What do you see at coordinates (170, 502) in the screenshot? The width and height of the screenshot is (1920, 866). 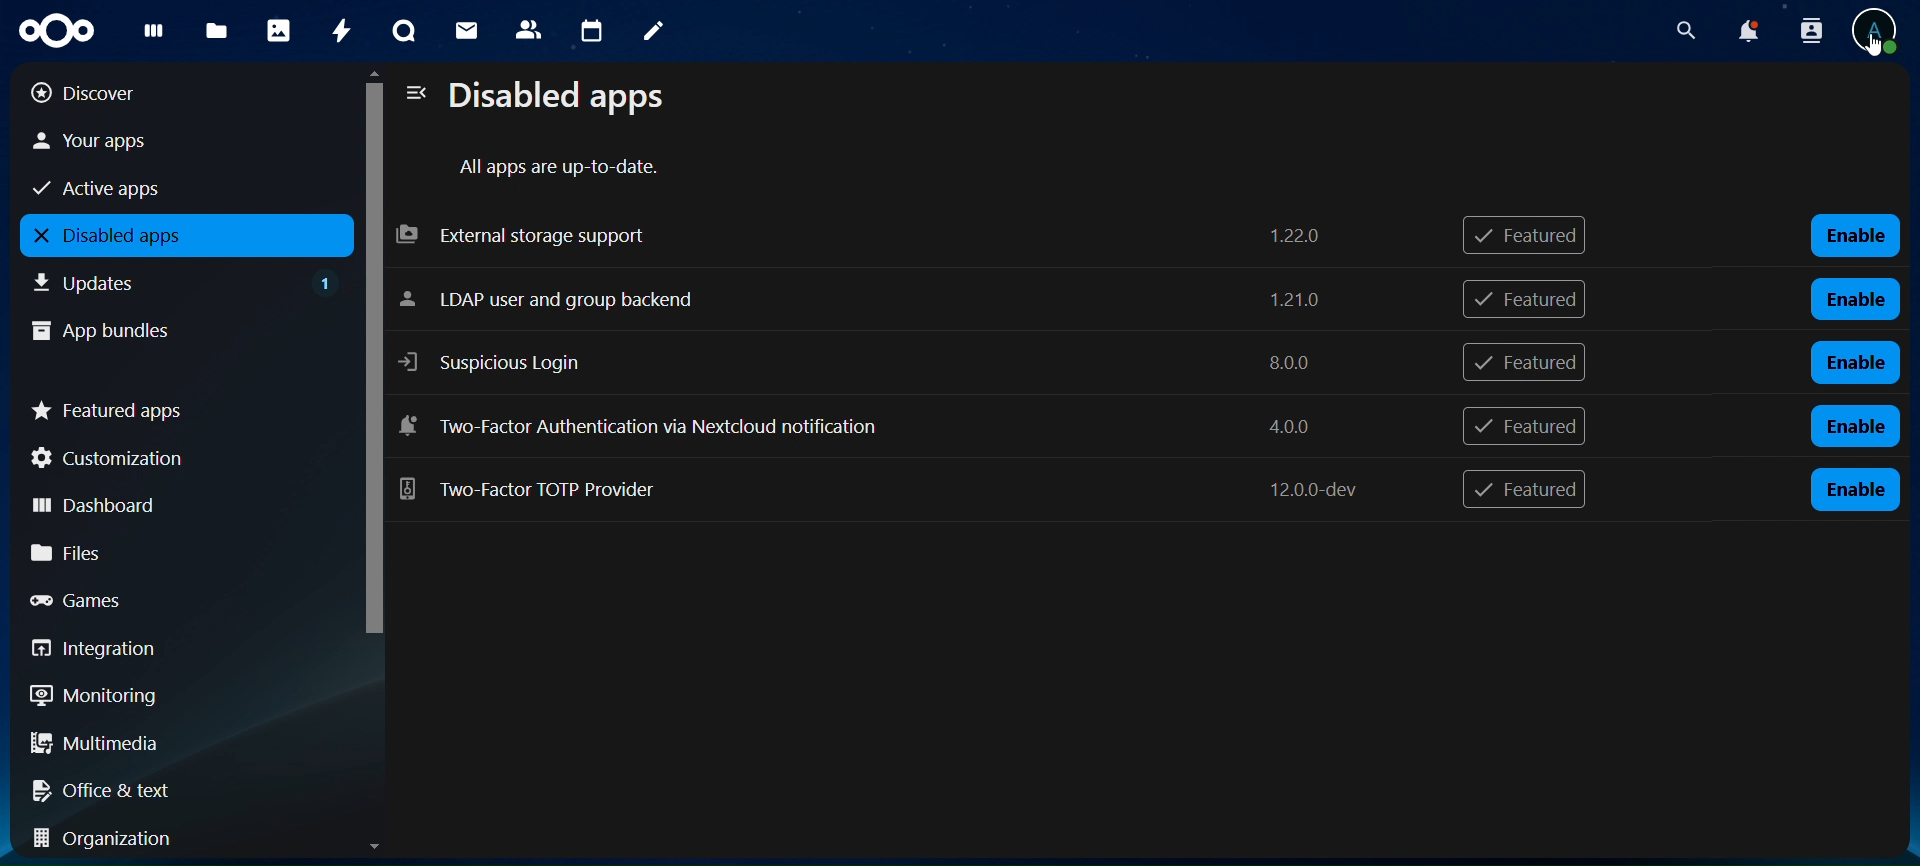 I see `dashboard` at bounding box center [170, 502].